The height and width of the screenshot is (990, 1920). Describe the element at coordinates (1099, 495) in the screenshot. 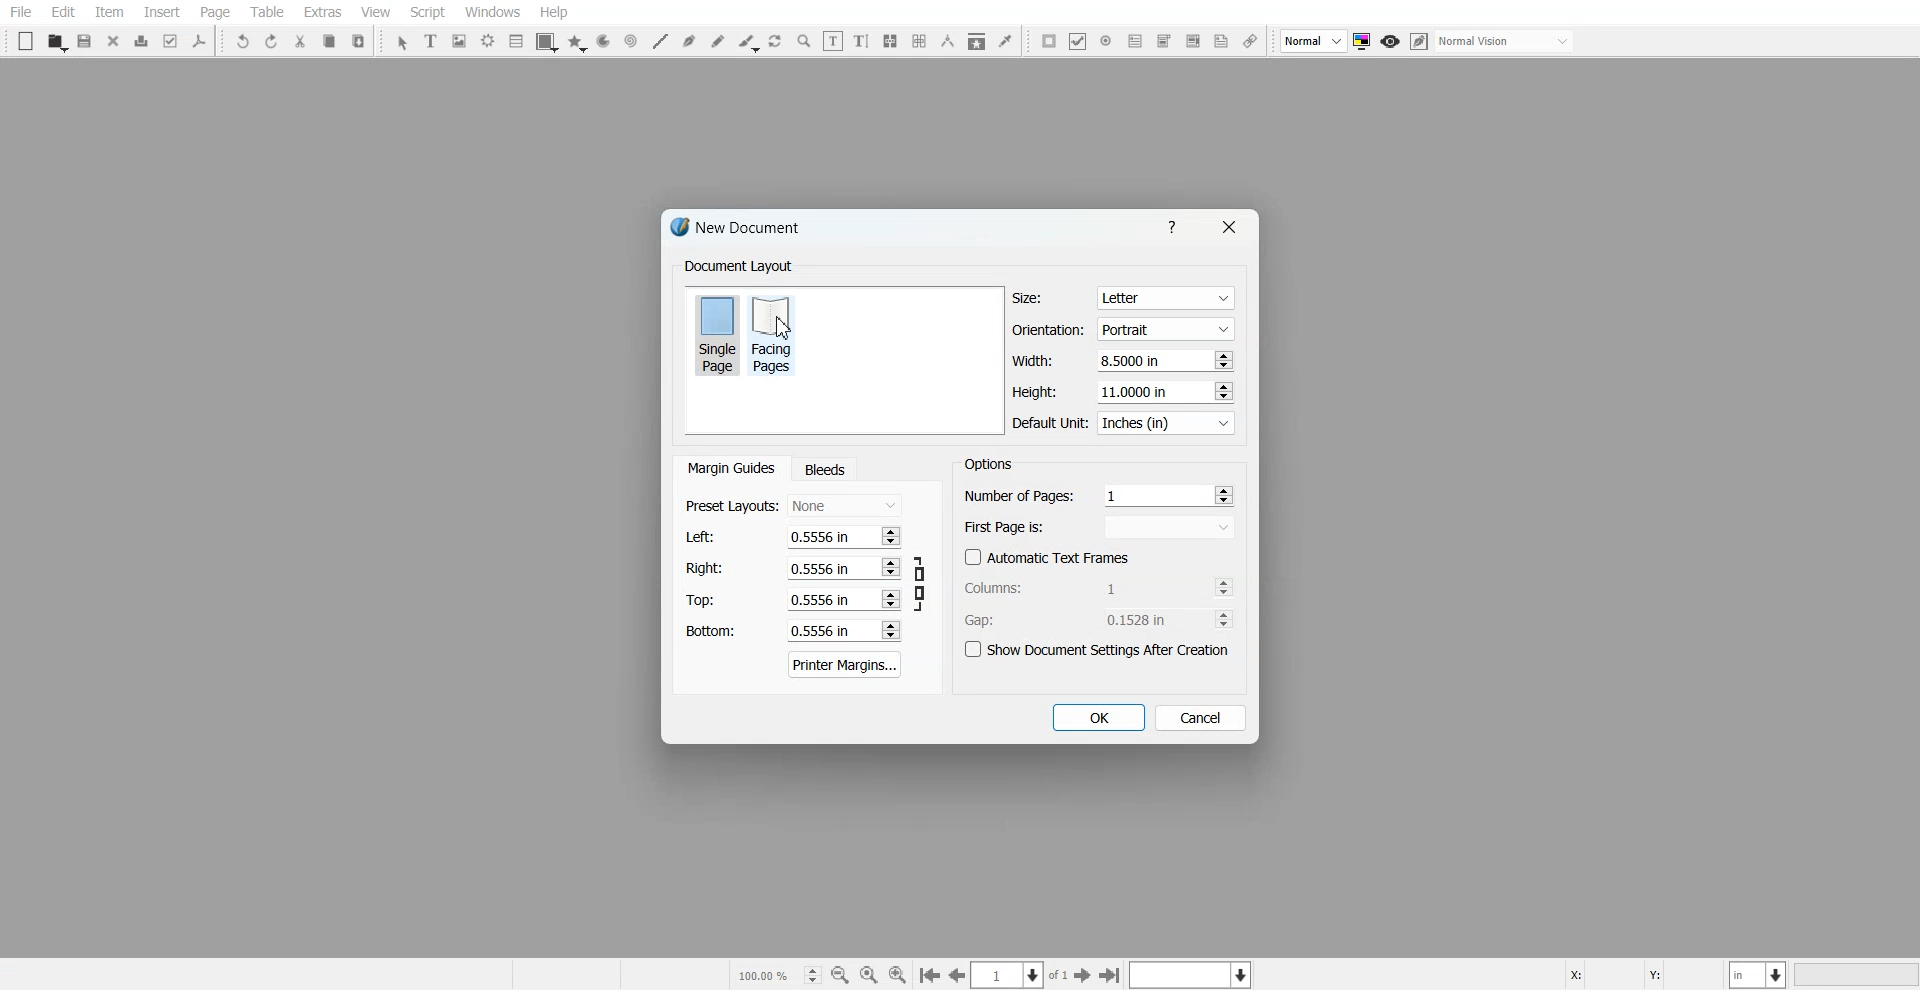

I see `Number of Pages` at that location.